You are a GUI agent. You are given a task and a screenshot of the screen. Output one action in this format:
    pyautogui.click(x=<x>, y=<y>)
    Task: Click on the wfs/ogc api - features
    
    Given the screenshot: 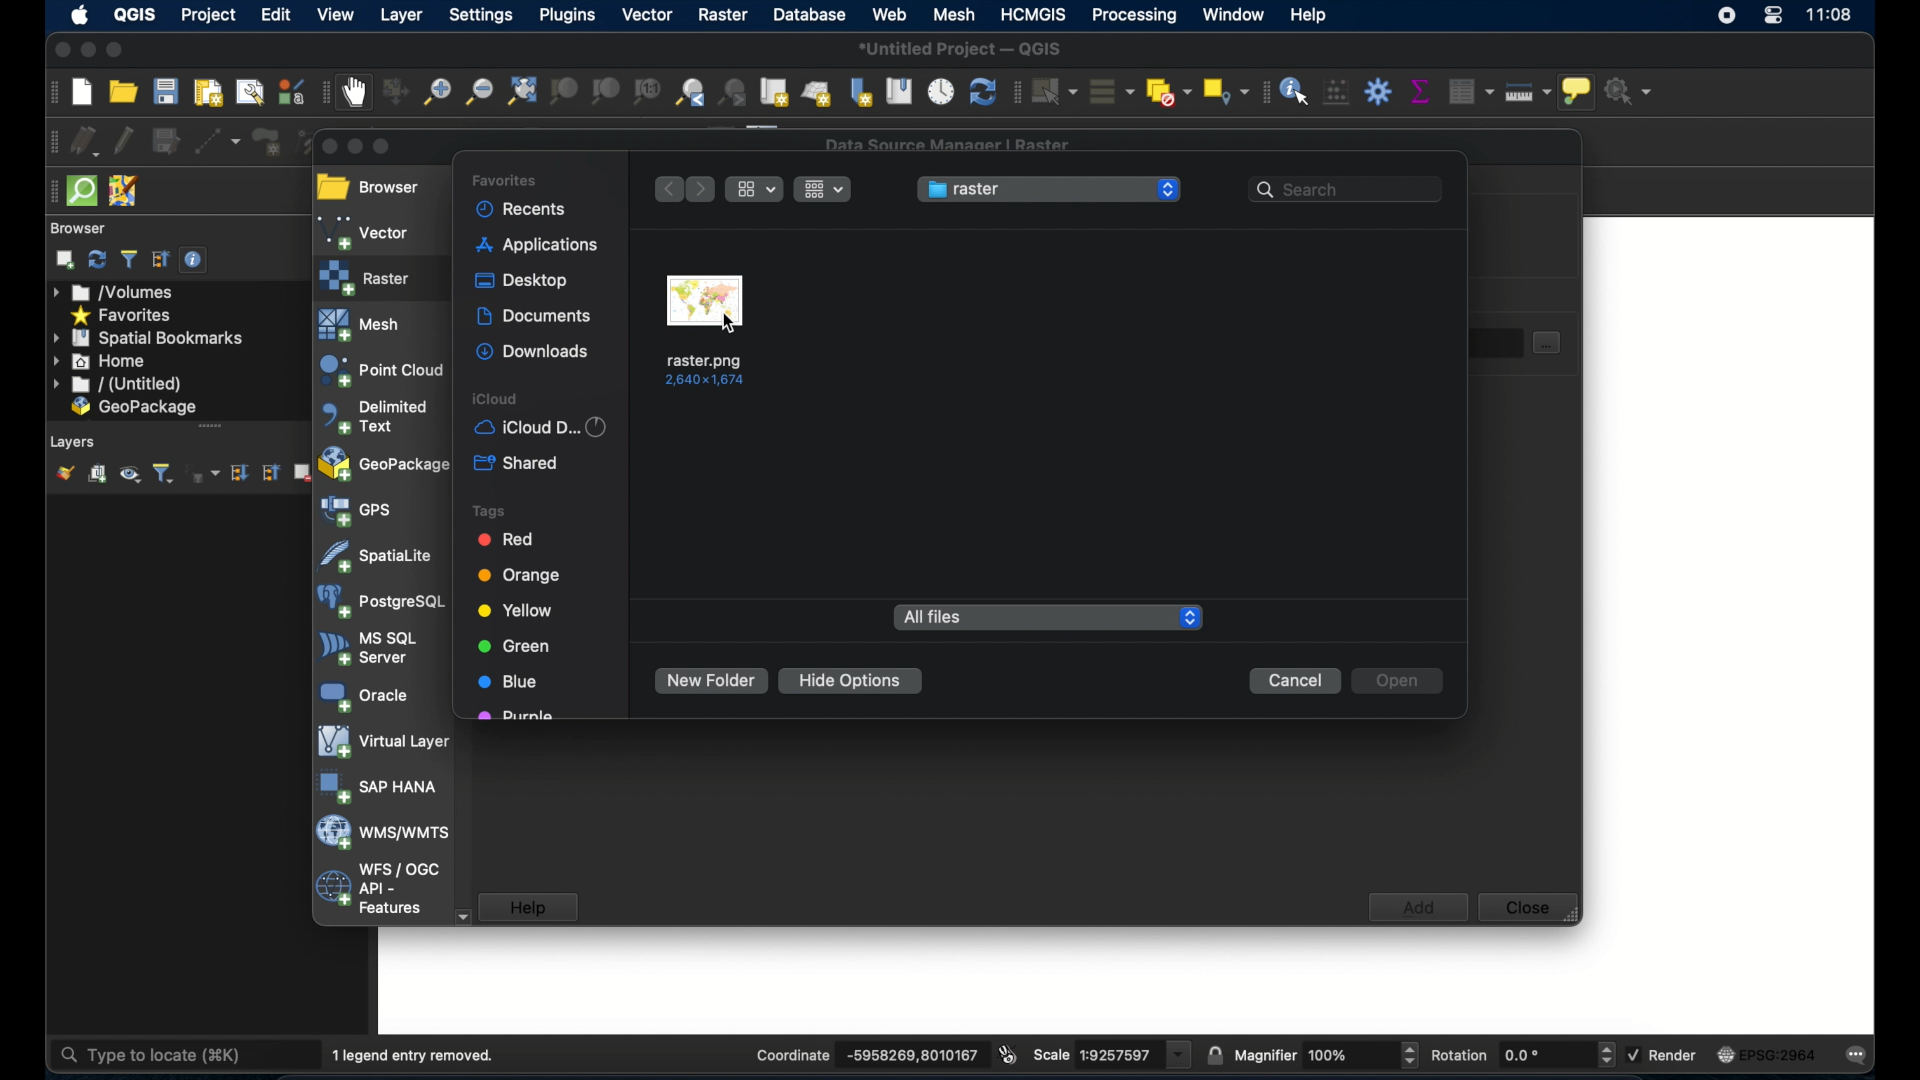 What is the action you would take?
    pyautogui.click(x=377, y=890)
    